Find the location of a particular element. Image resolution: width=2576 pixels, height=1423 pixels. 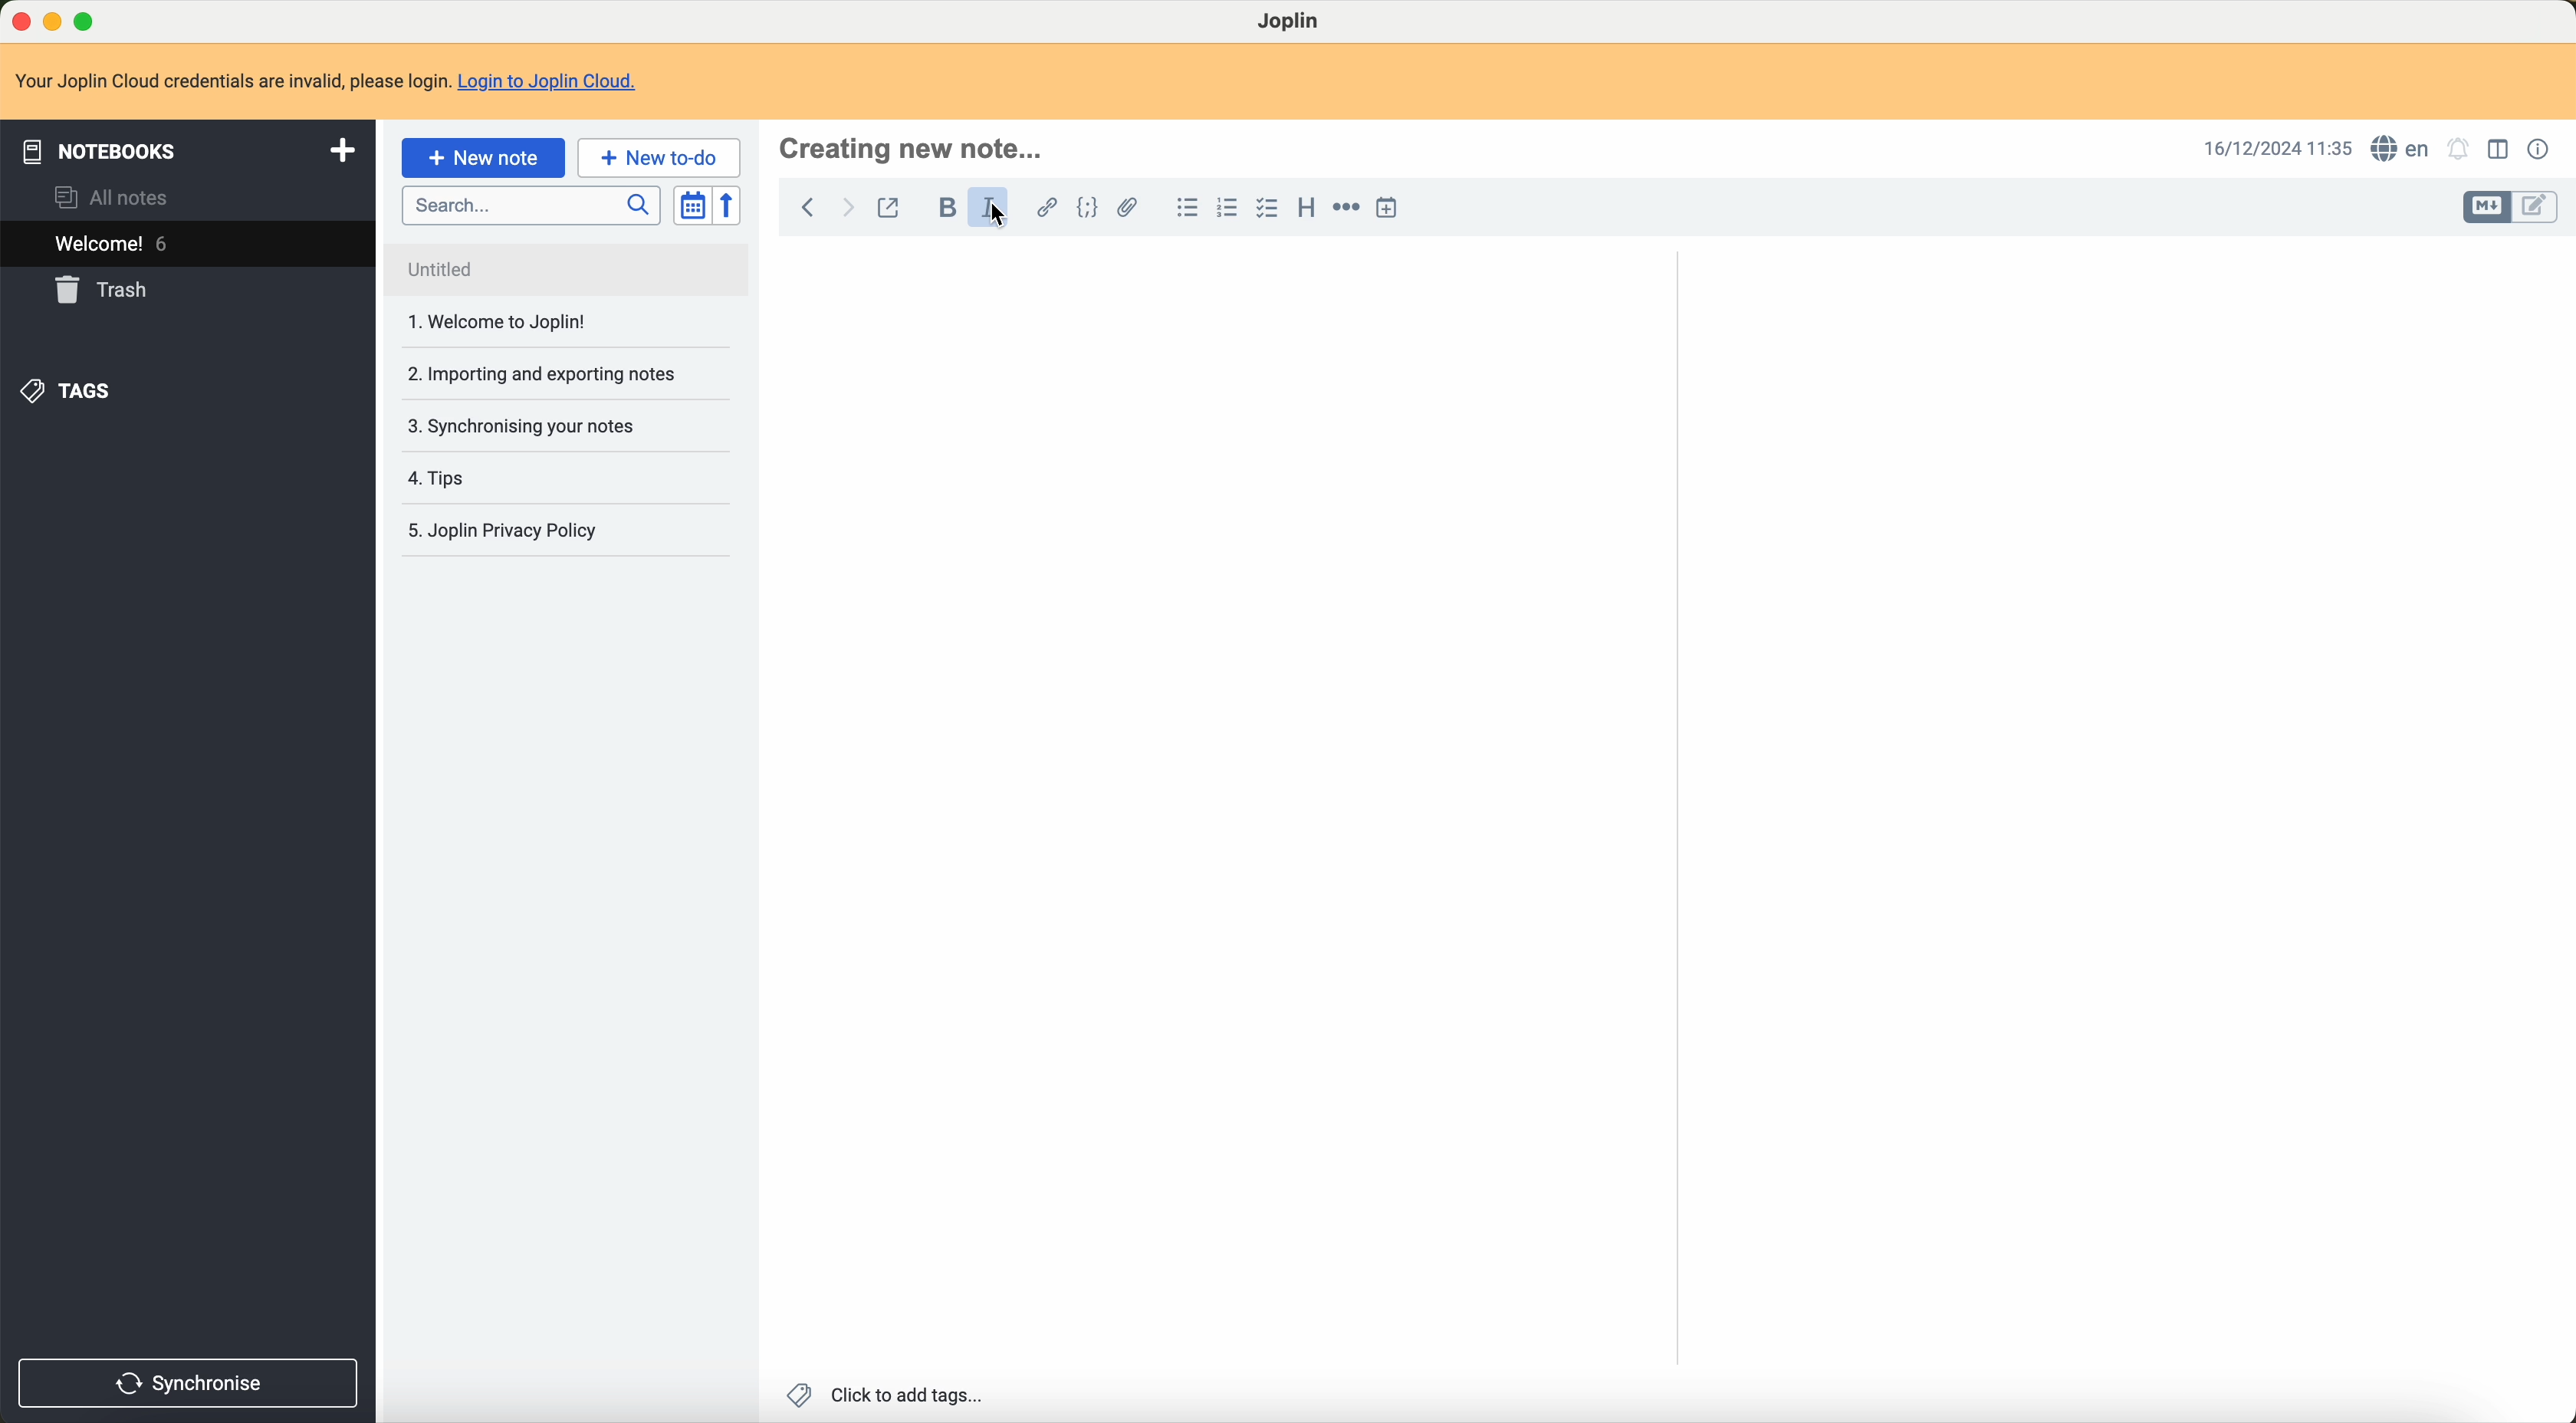

trash is located at coordinates (106, 291).